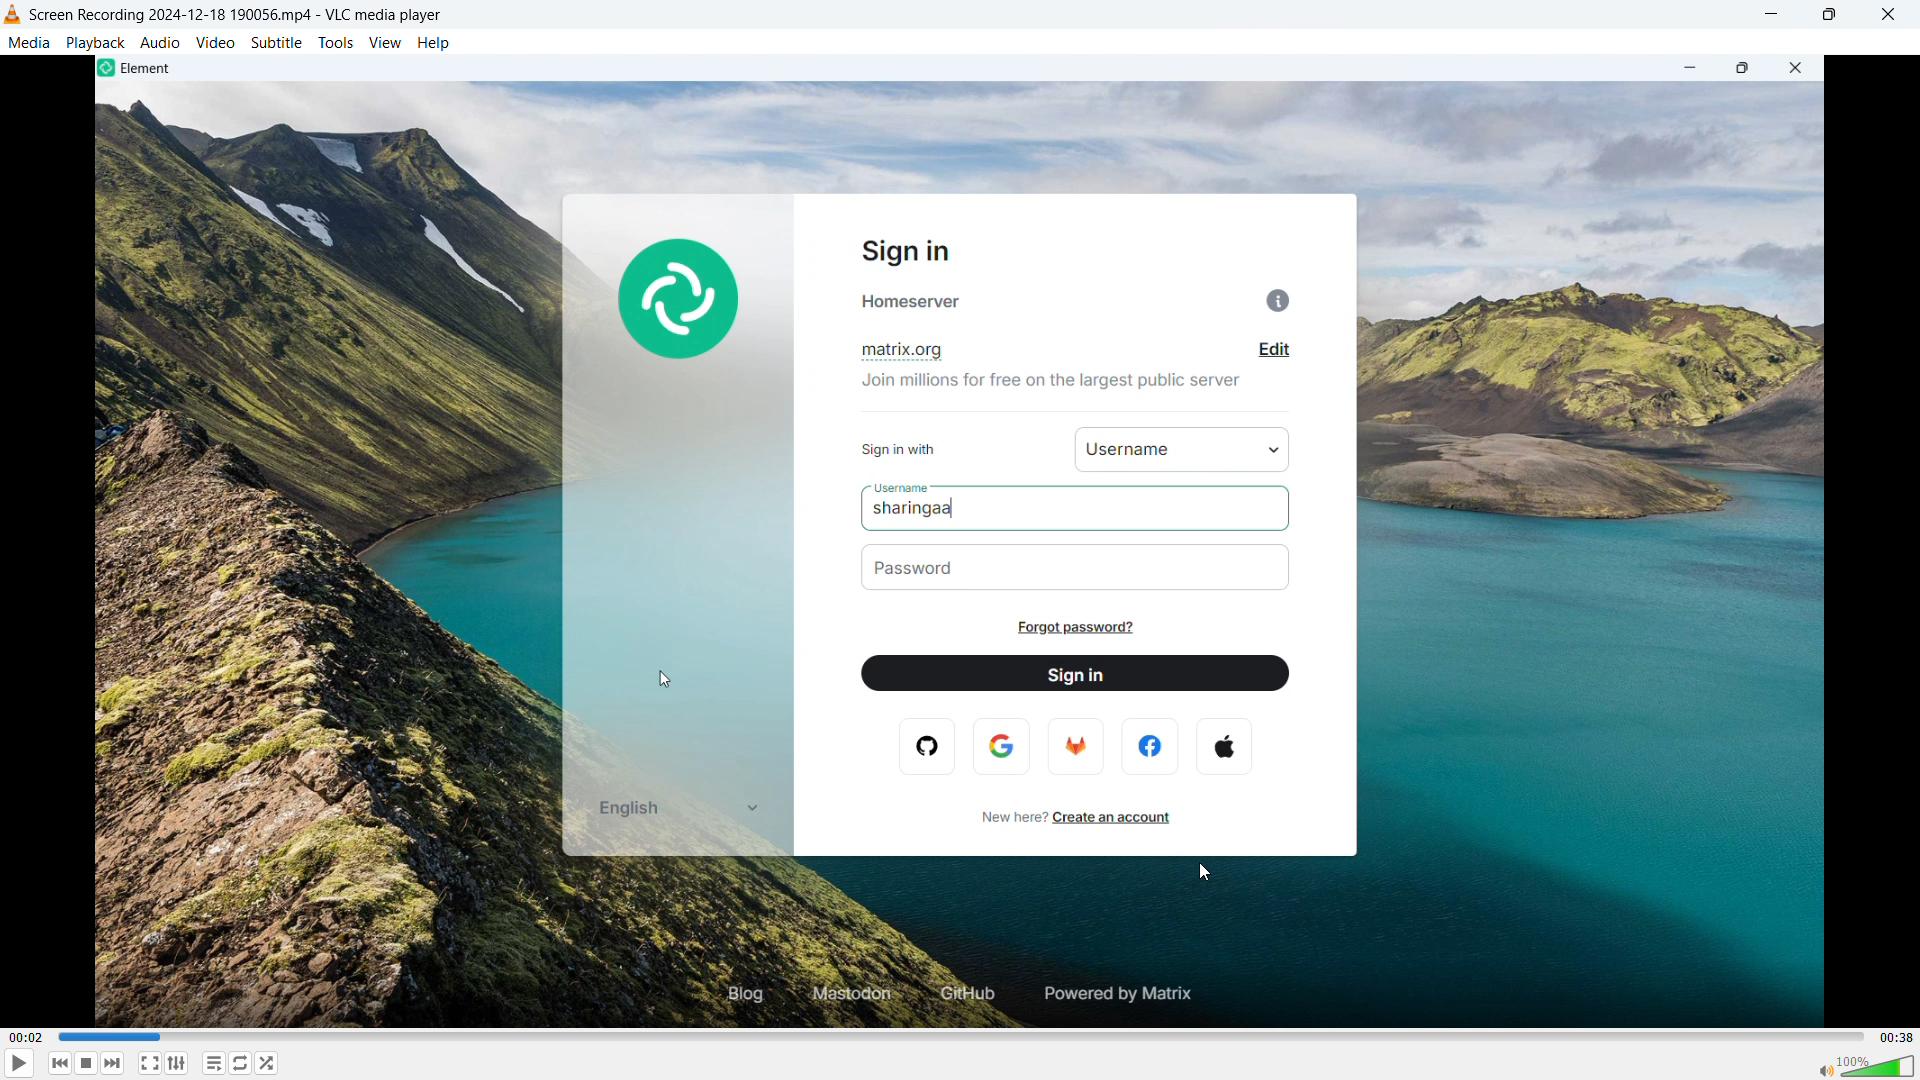  I want to click on Sound bar , so click(1867, 1065).